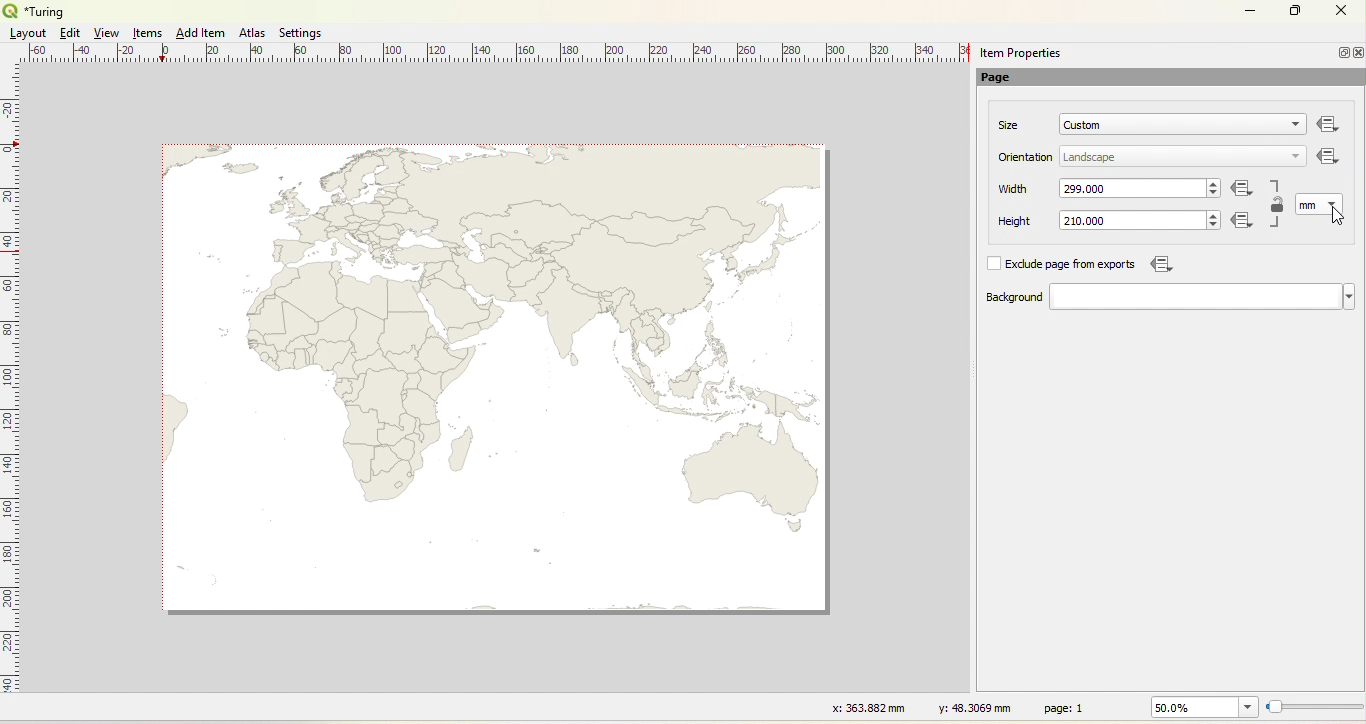 The height and width of the screenshot is (724, 1366). Describe the element at coordinates (1278, 206) in the screenshot. I see `Lock/Unlock` at that location.